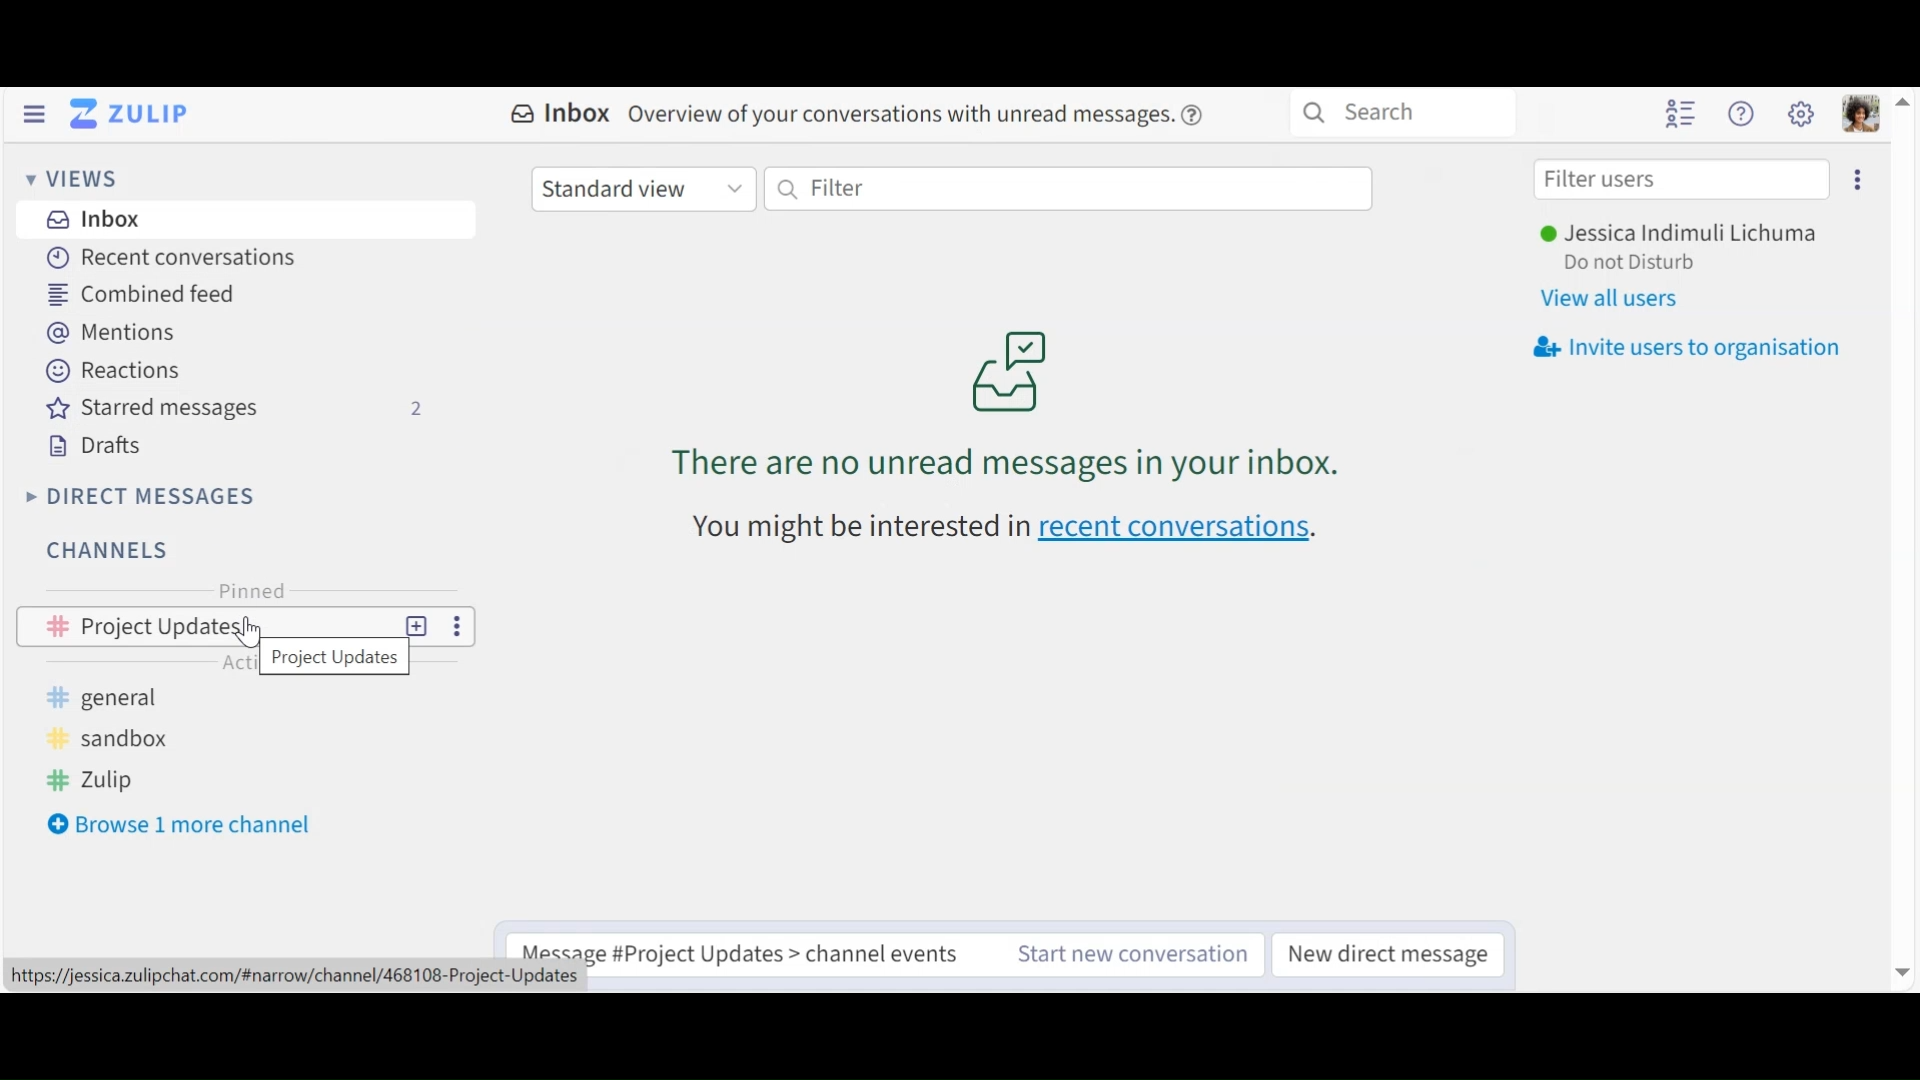  Describe the element at coordinates (641, 189) in the screenshot. I see `Standard view` at that location.